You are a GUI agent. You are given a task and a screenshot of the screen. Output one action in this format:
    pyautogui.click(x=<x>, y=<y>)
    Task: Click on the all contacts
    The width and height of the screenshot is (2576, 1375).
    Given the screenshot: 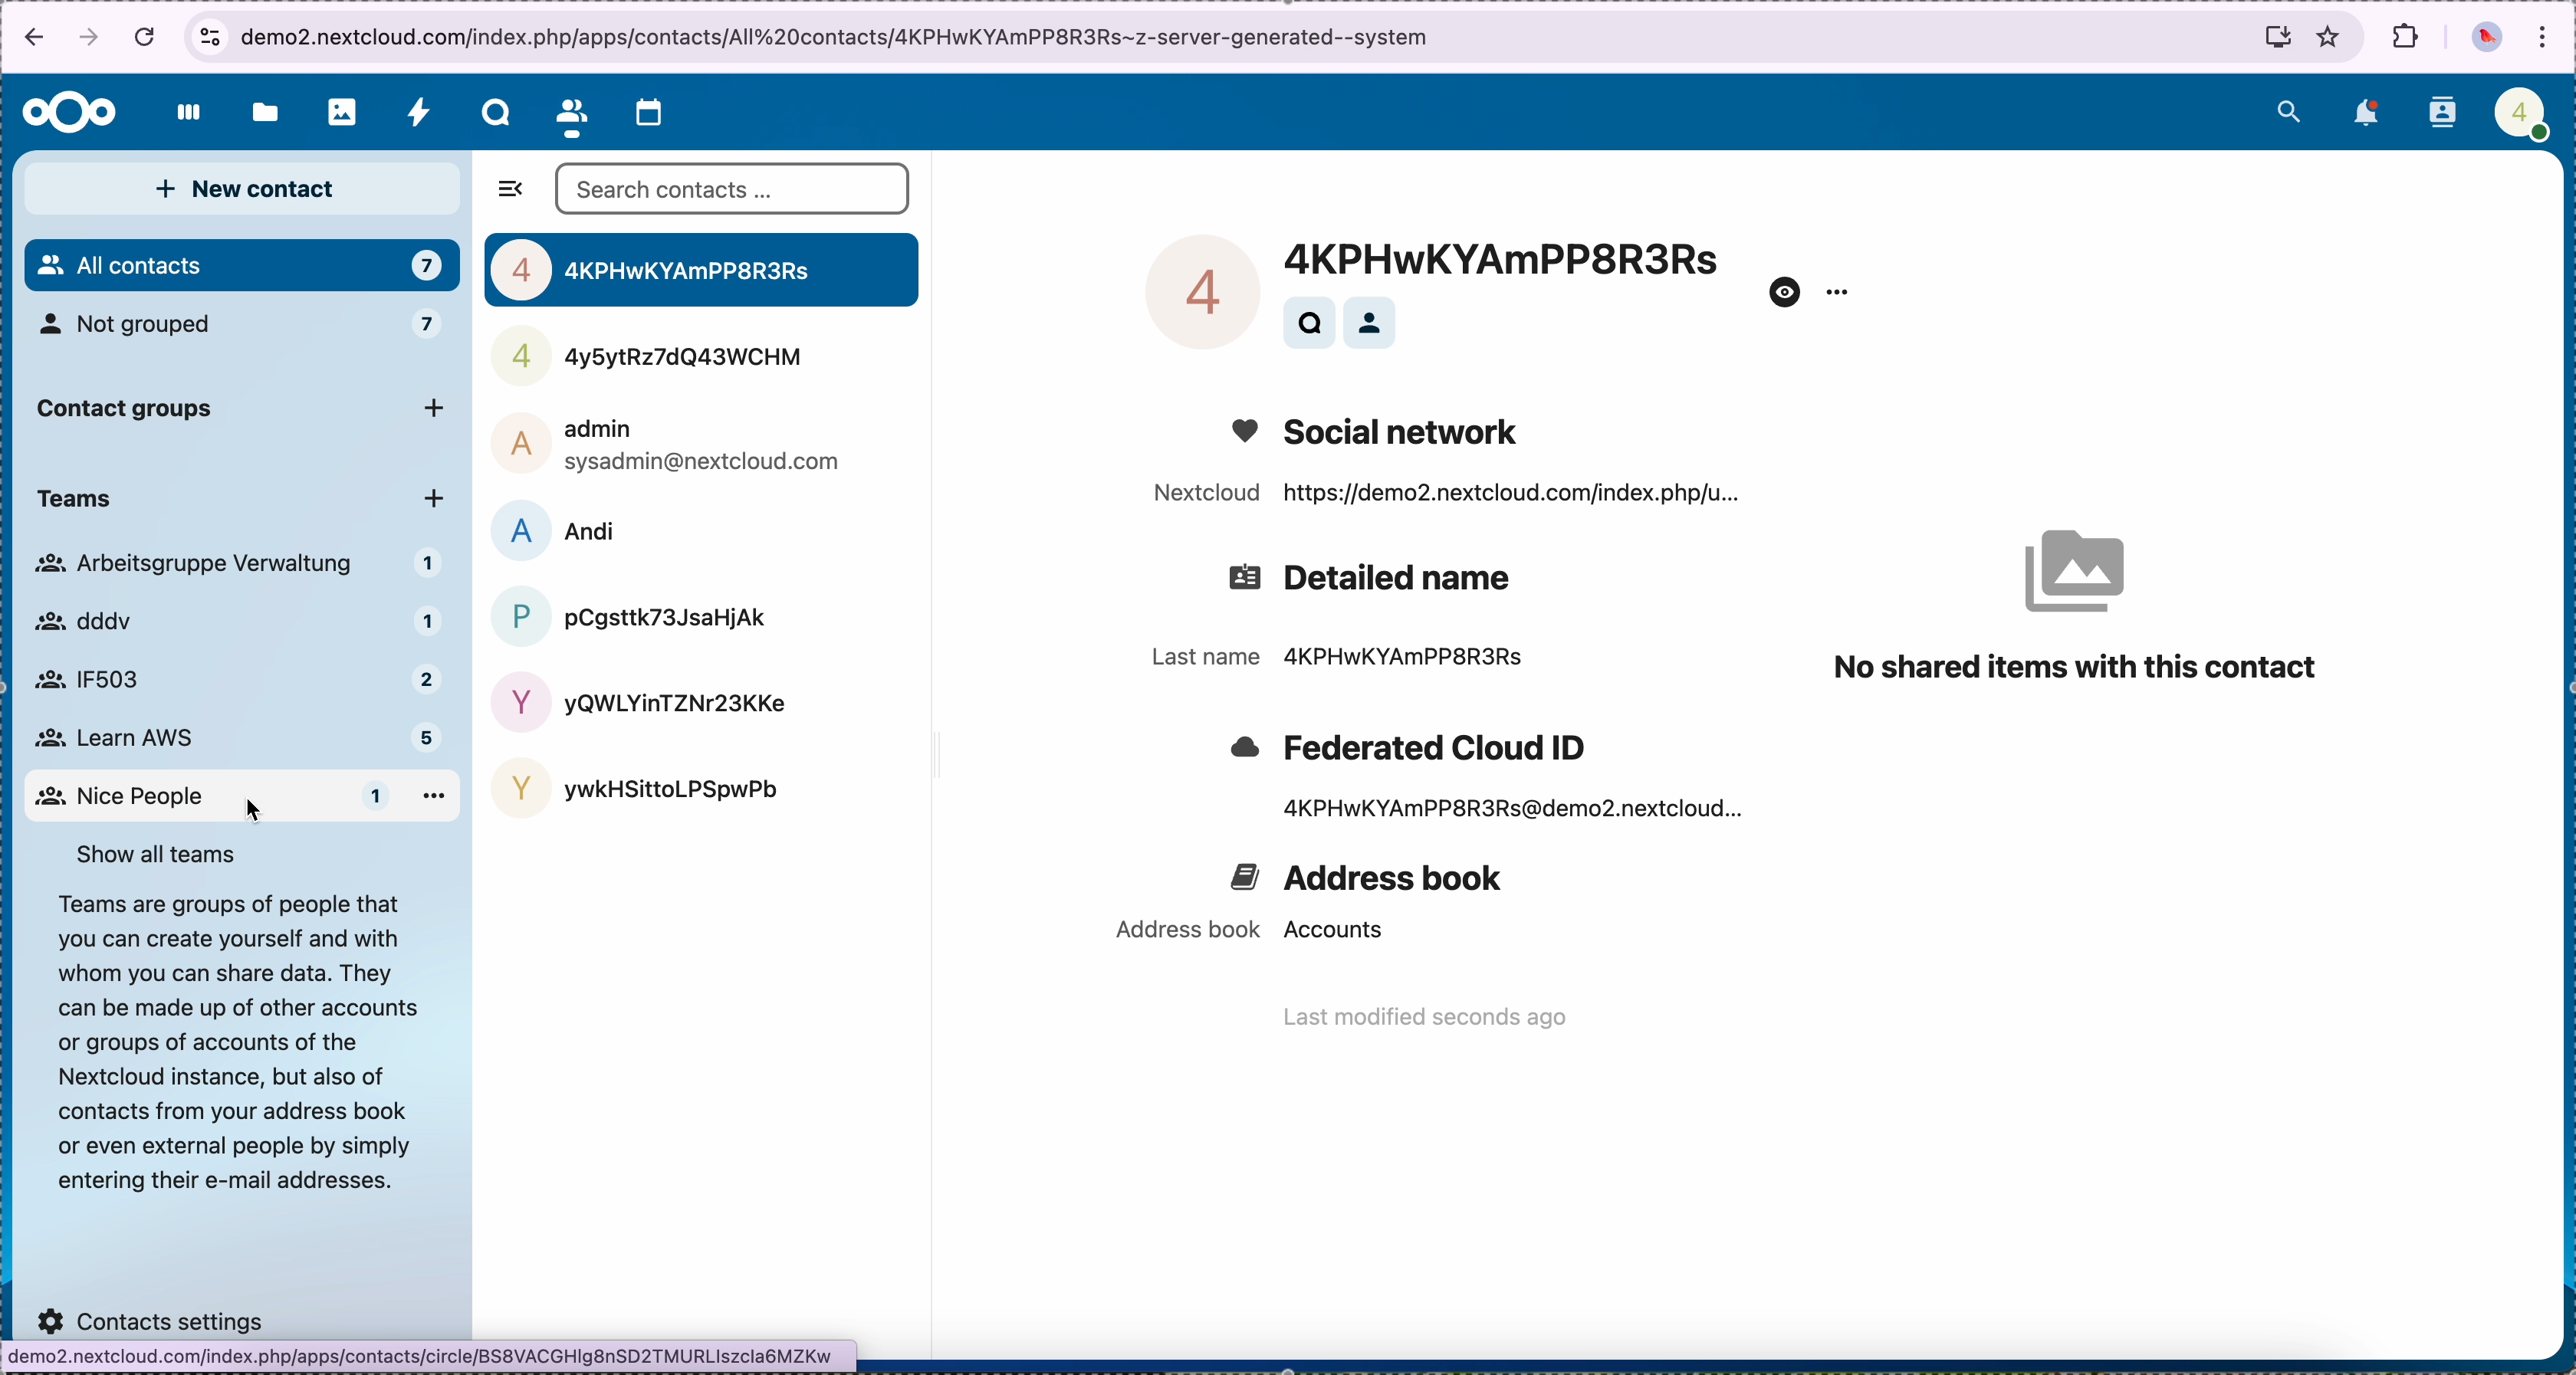 What is the action you would take?
    pyautogui.click(x=241, y=265)
    